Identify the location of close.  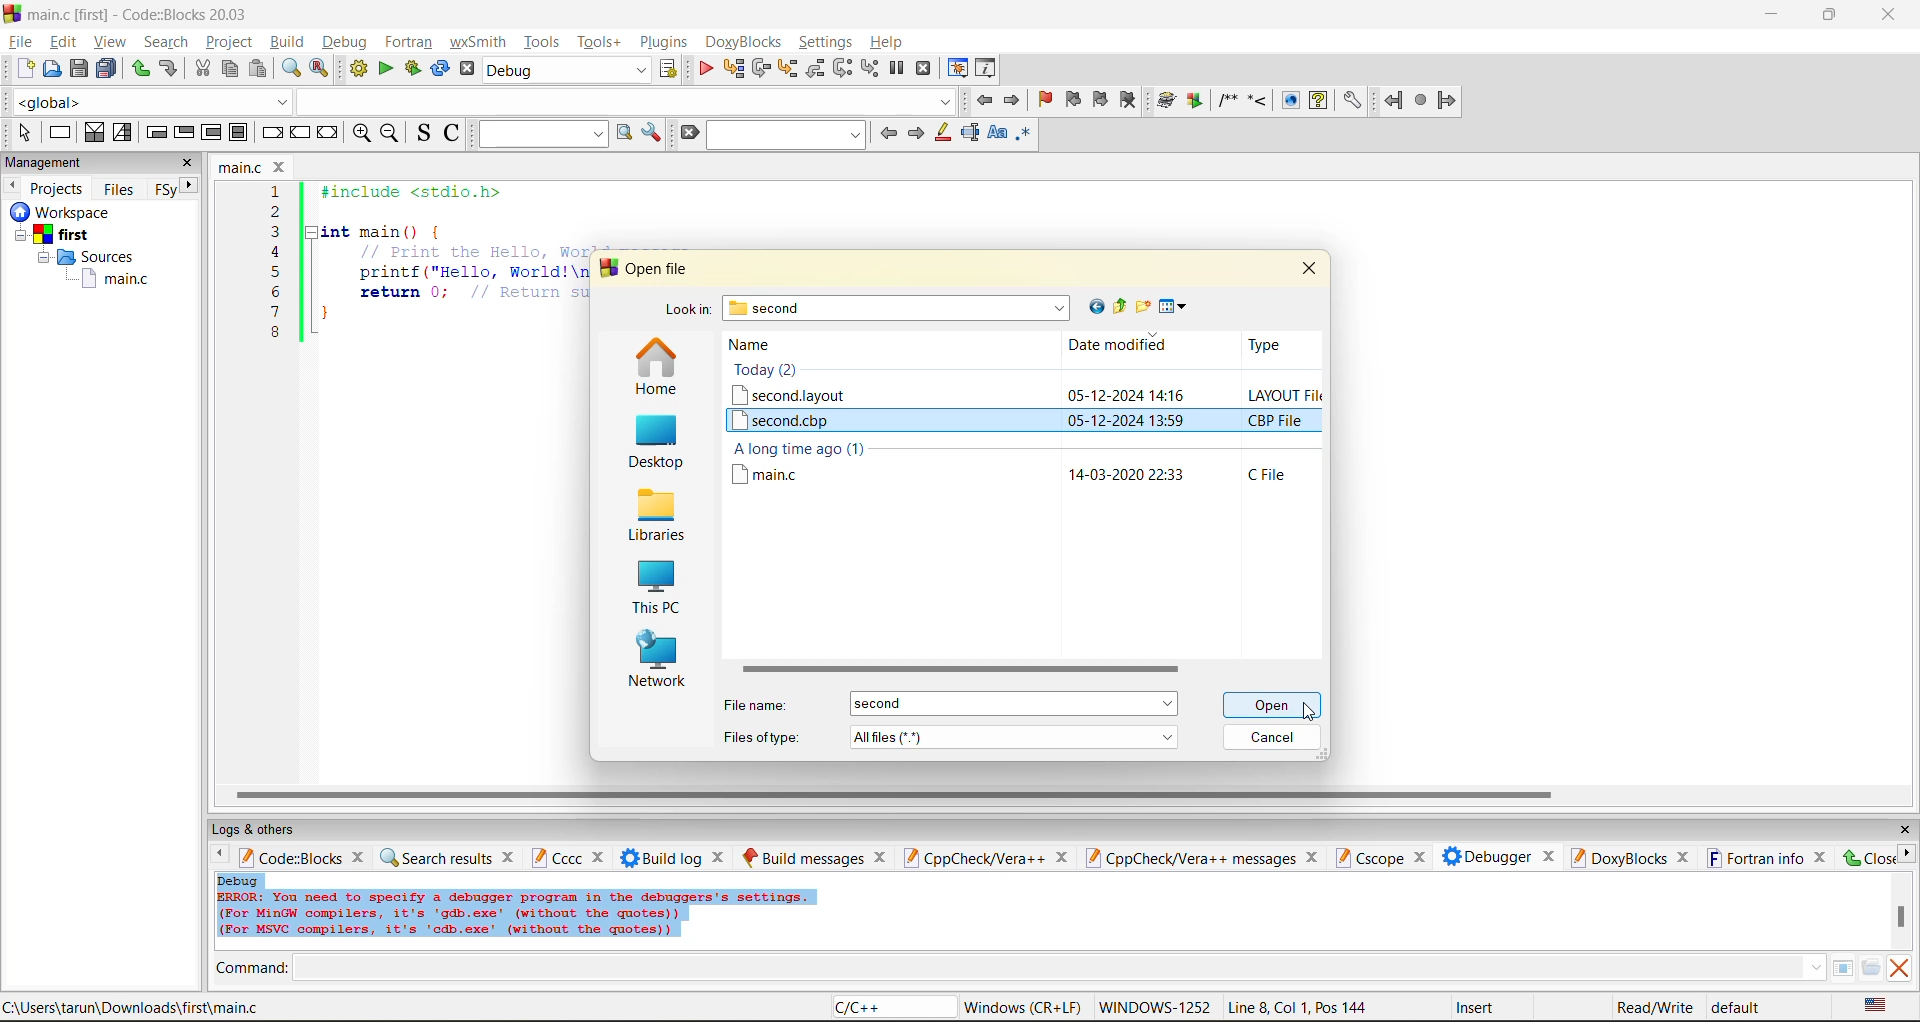
(1315, 857).